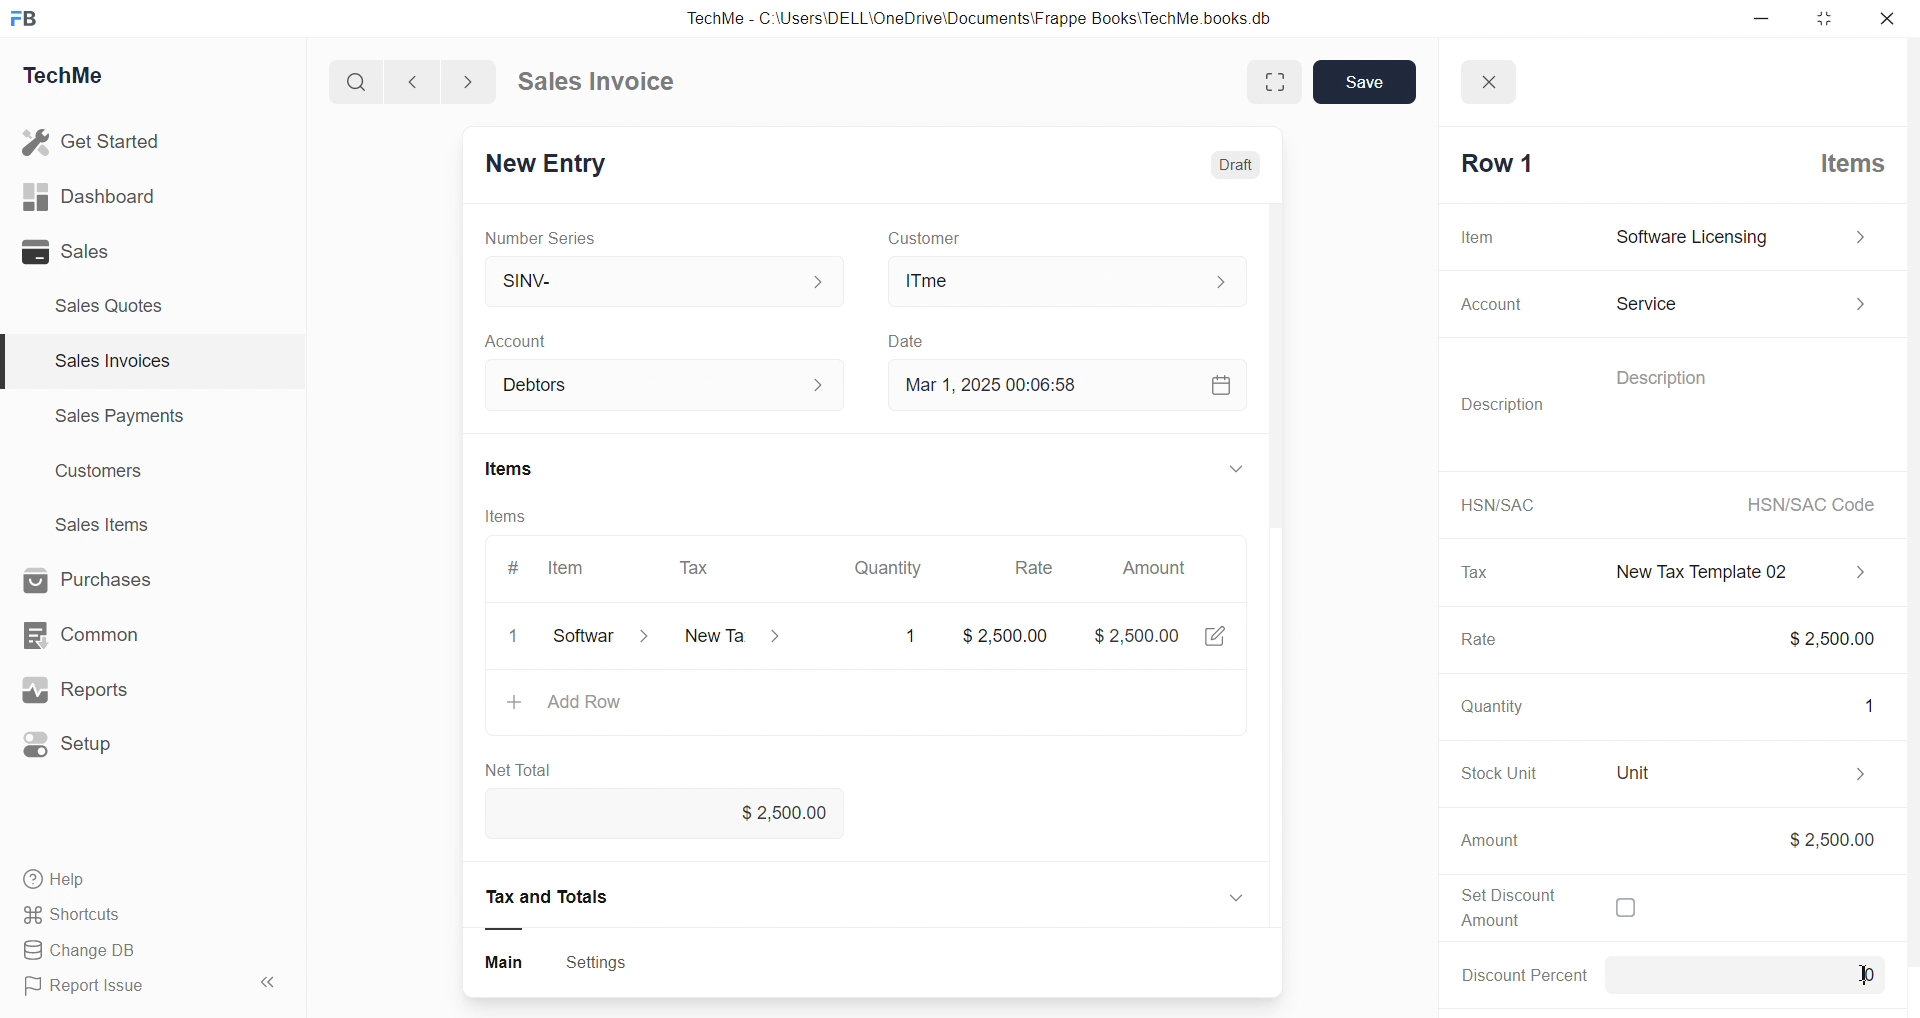 The width and height of the screenshot is (1920, 1018). I want to click on & Get Started, so click(94, 140).